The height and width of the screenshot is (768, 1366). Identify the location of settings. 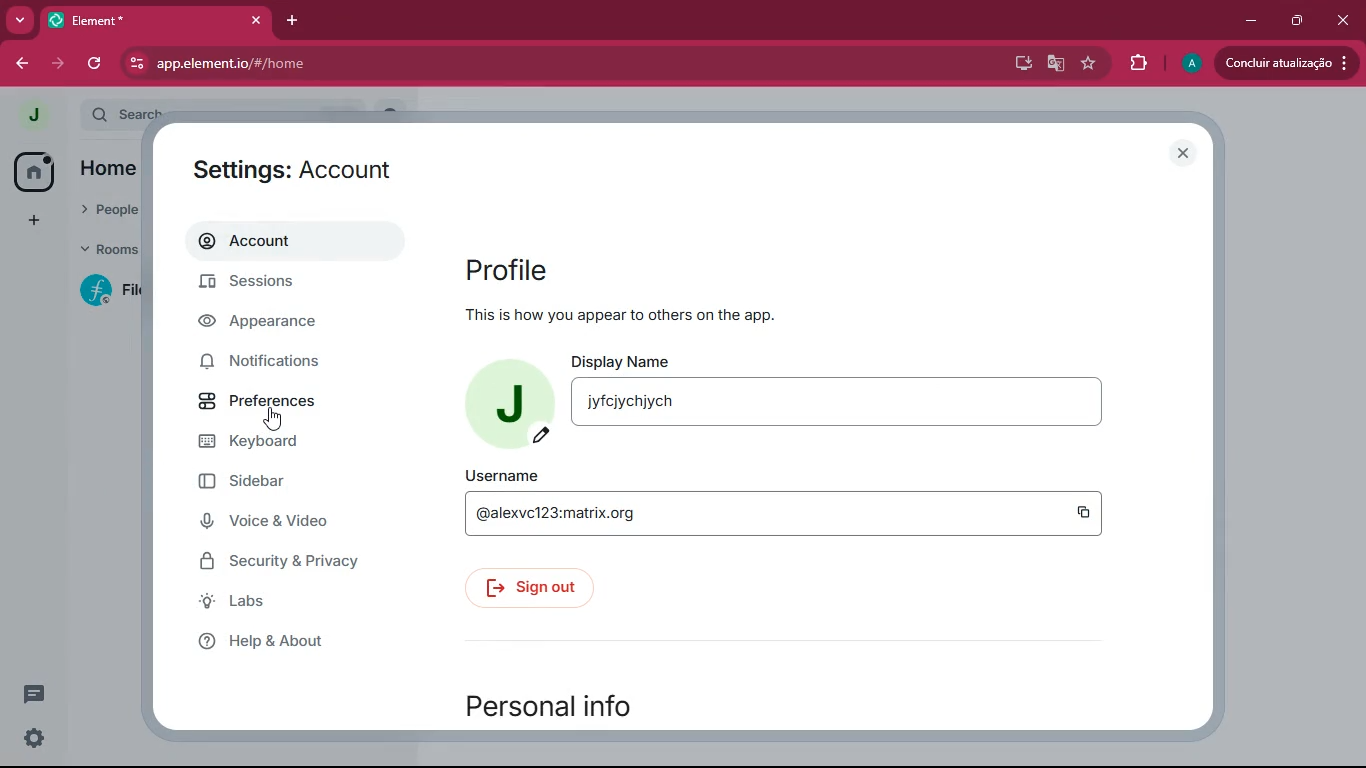
(34, 738).